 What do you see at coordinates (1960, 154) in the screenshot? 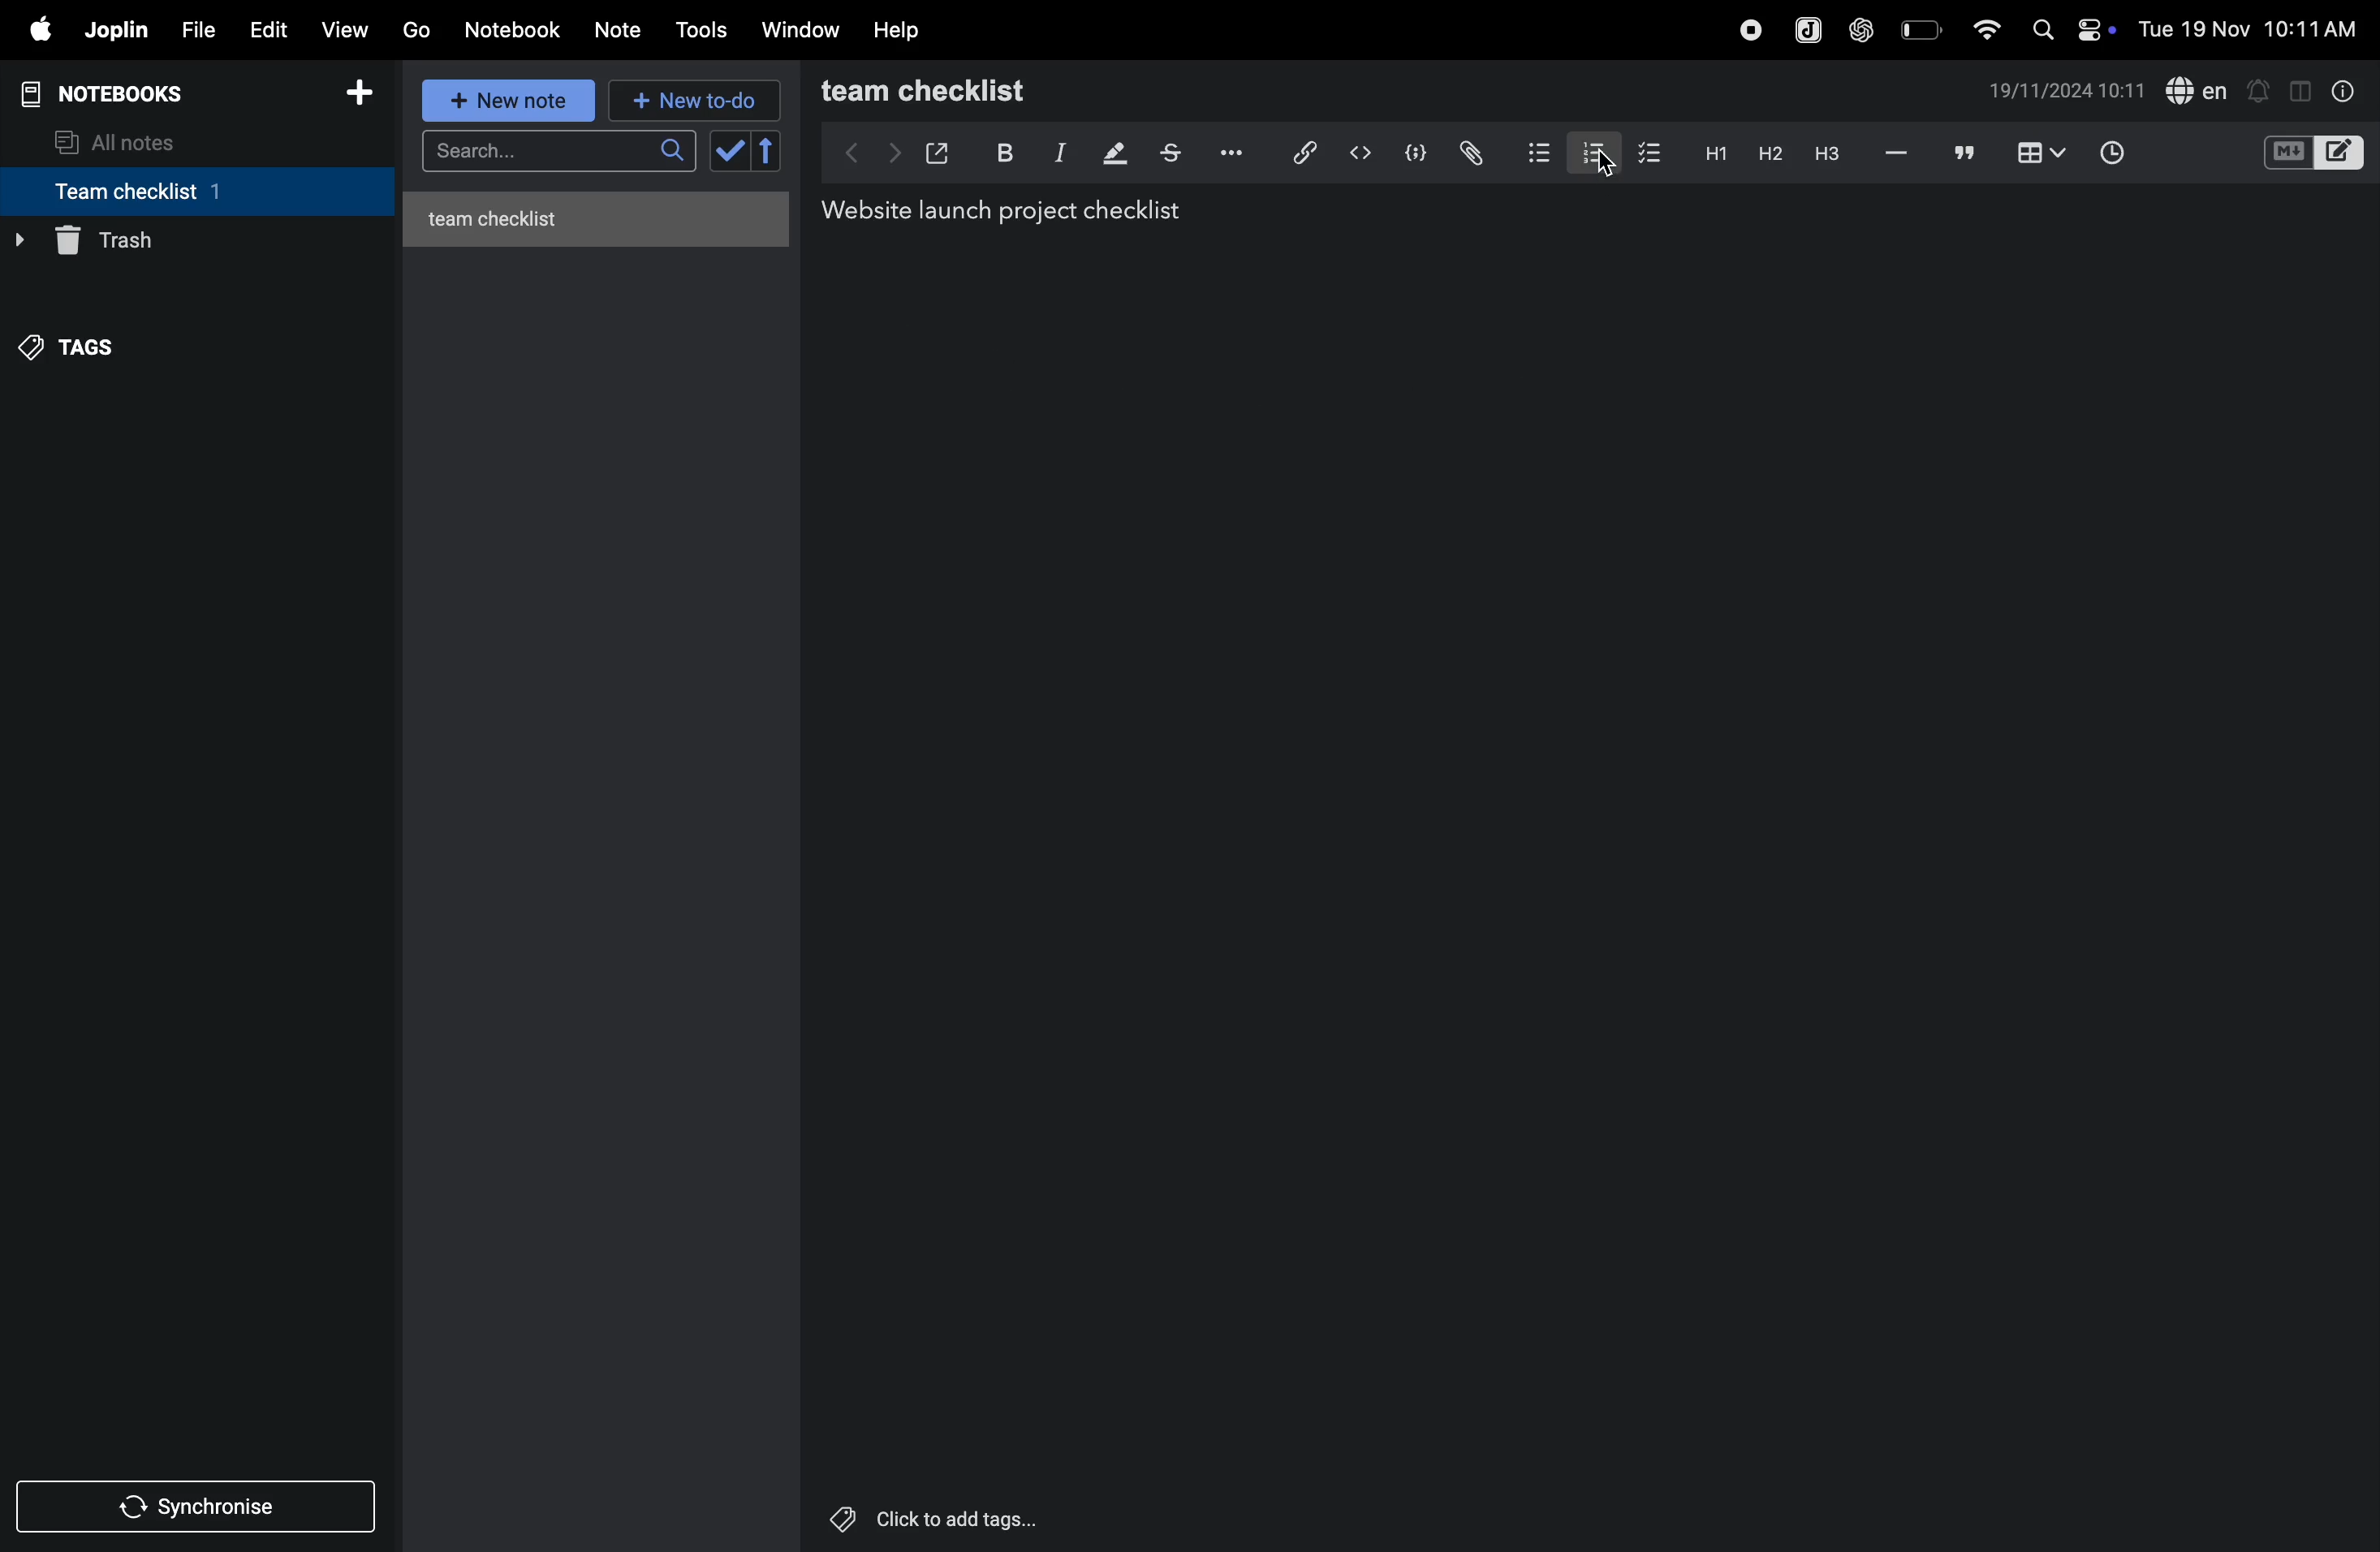
I see `comments` at bounding box center [1960, 154].